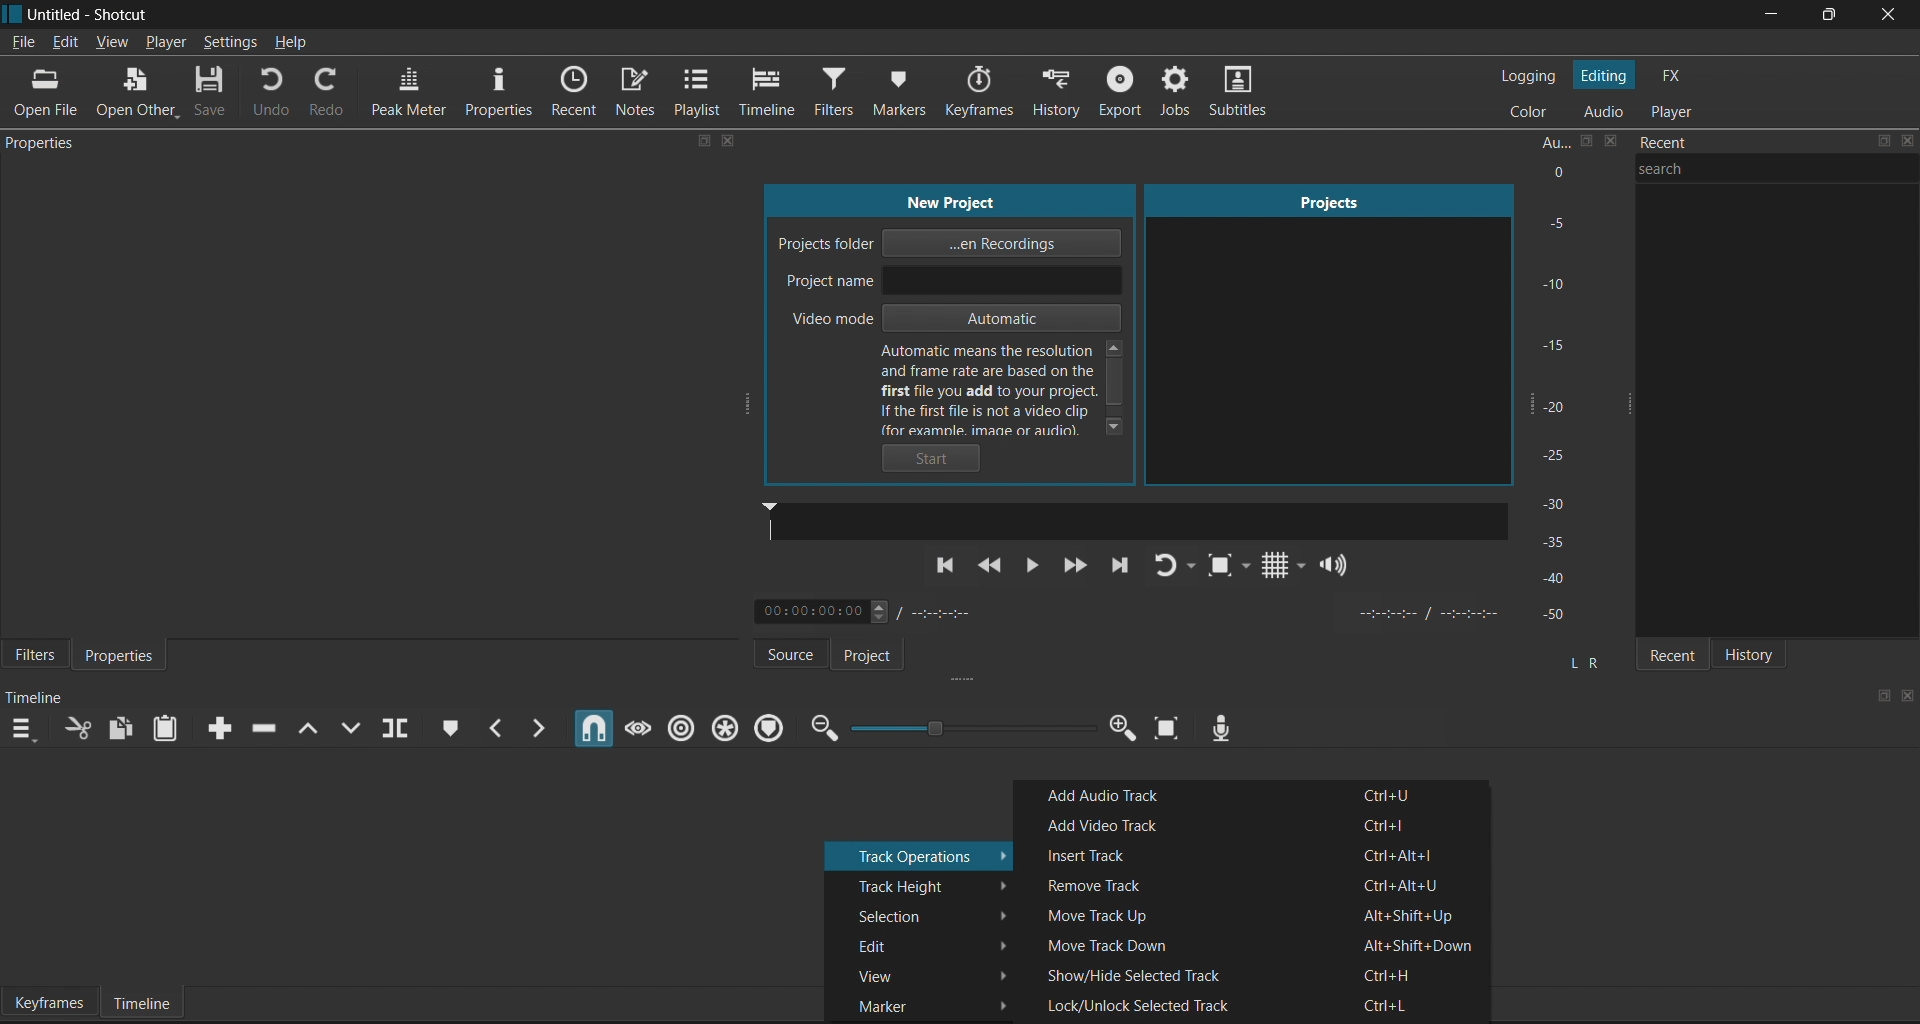  What do you see at coordinates (78, 731) in the screenshot?
I see `Cut` at bounding box center [78, 731].